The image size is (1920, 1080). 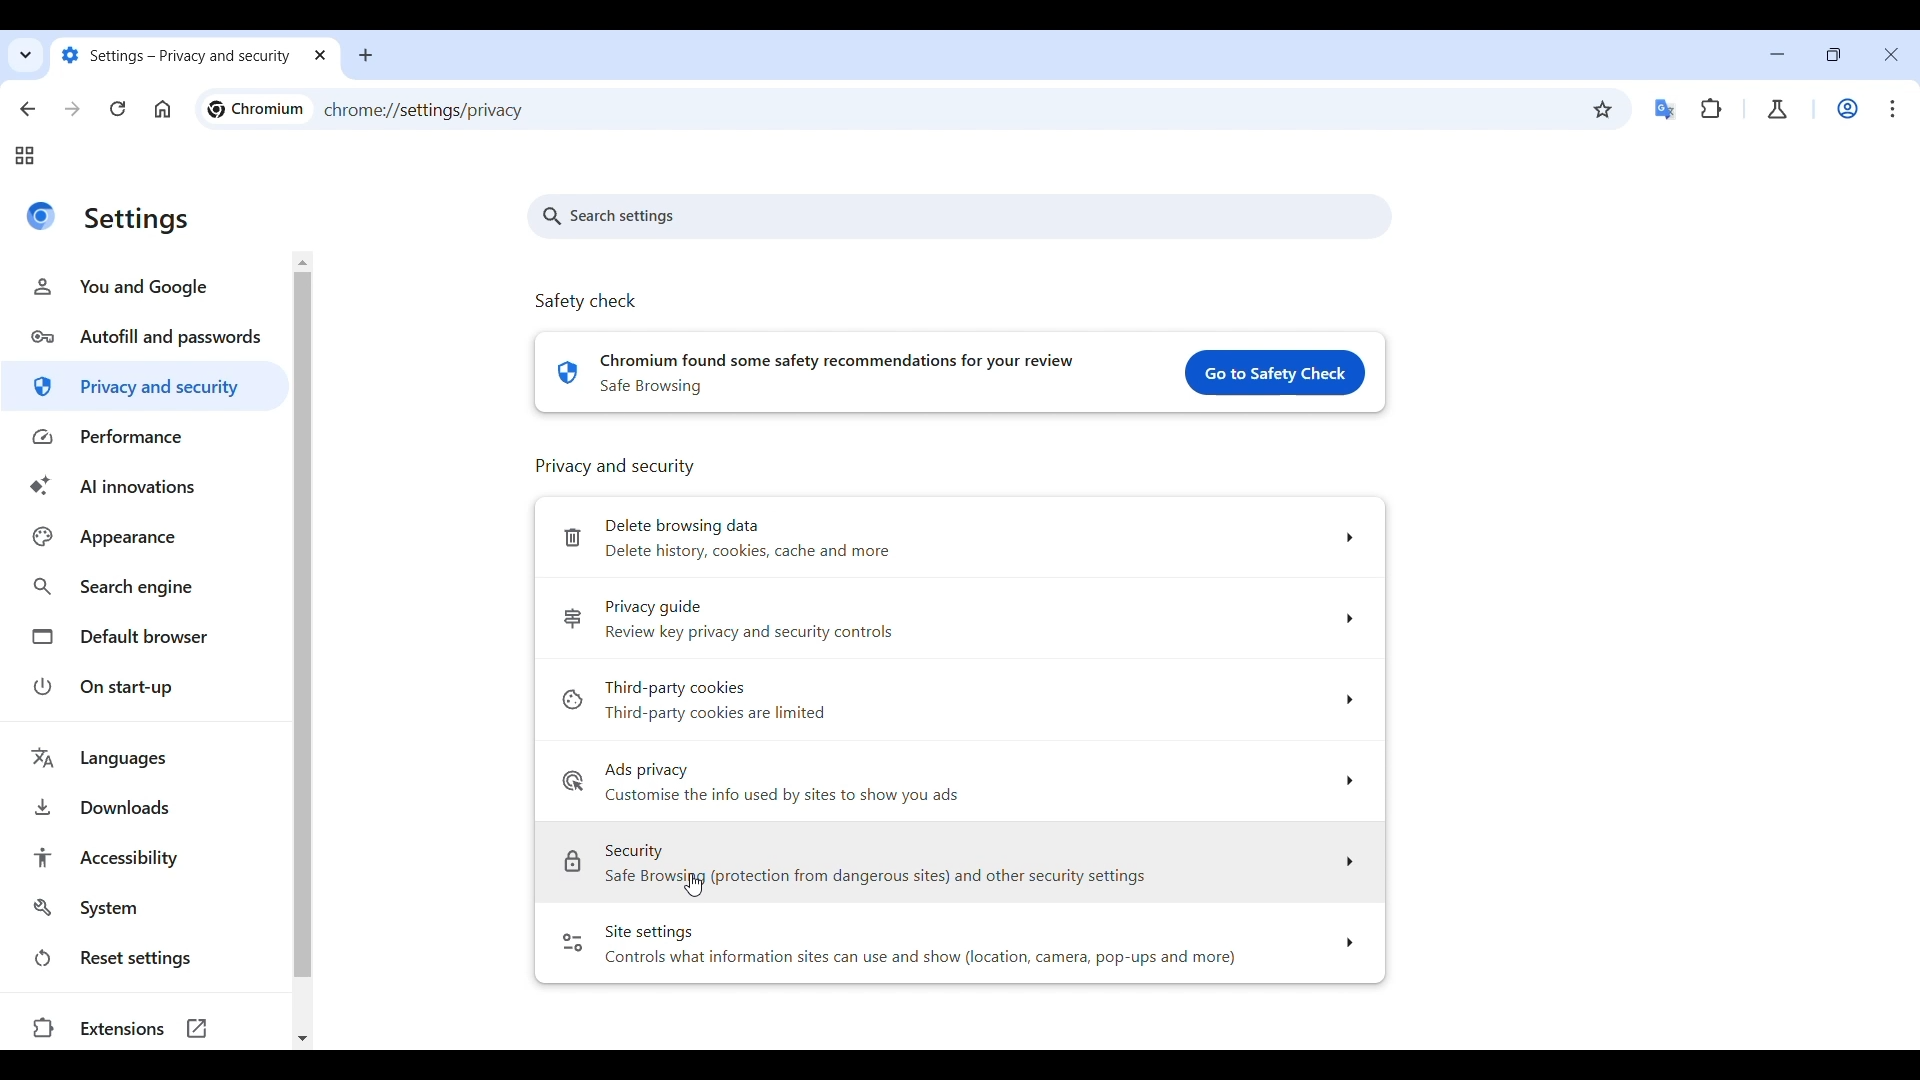 What do you see at coordinates (301, 1040) in the screenshot?
I see `Quick slide to bottom` at bounding box center [301, 1040].